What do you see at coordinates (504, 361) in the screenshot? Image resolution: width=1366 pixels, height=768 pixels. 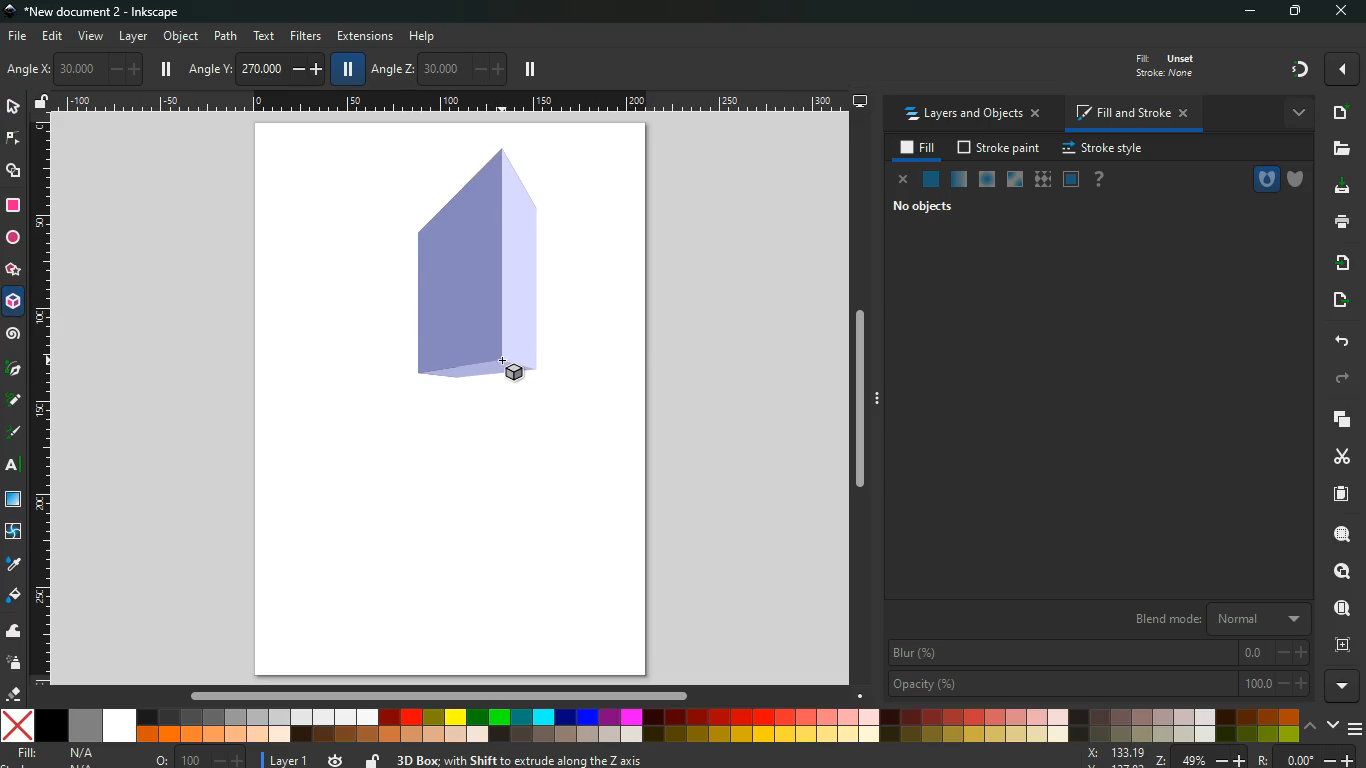 I see `Cursor` at bounding box center [504, 361].